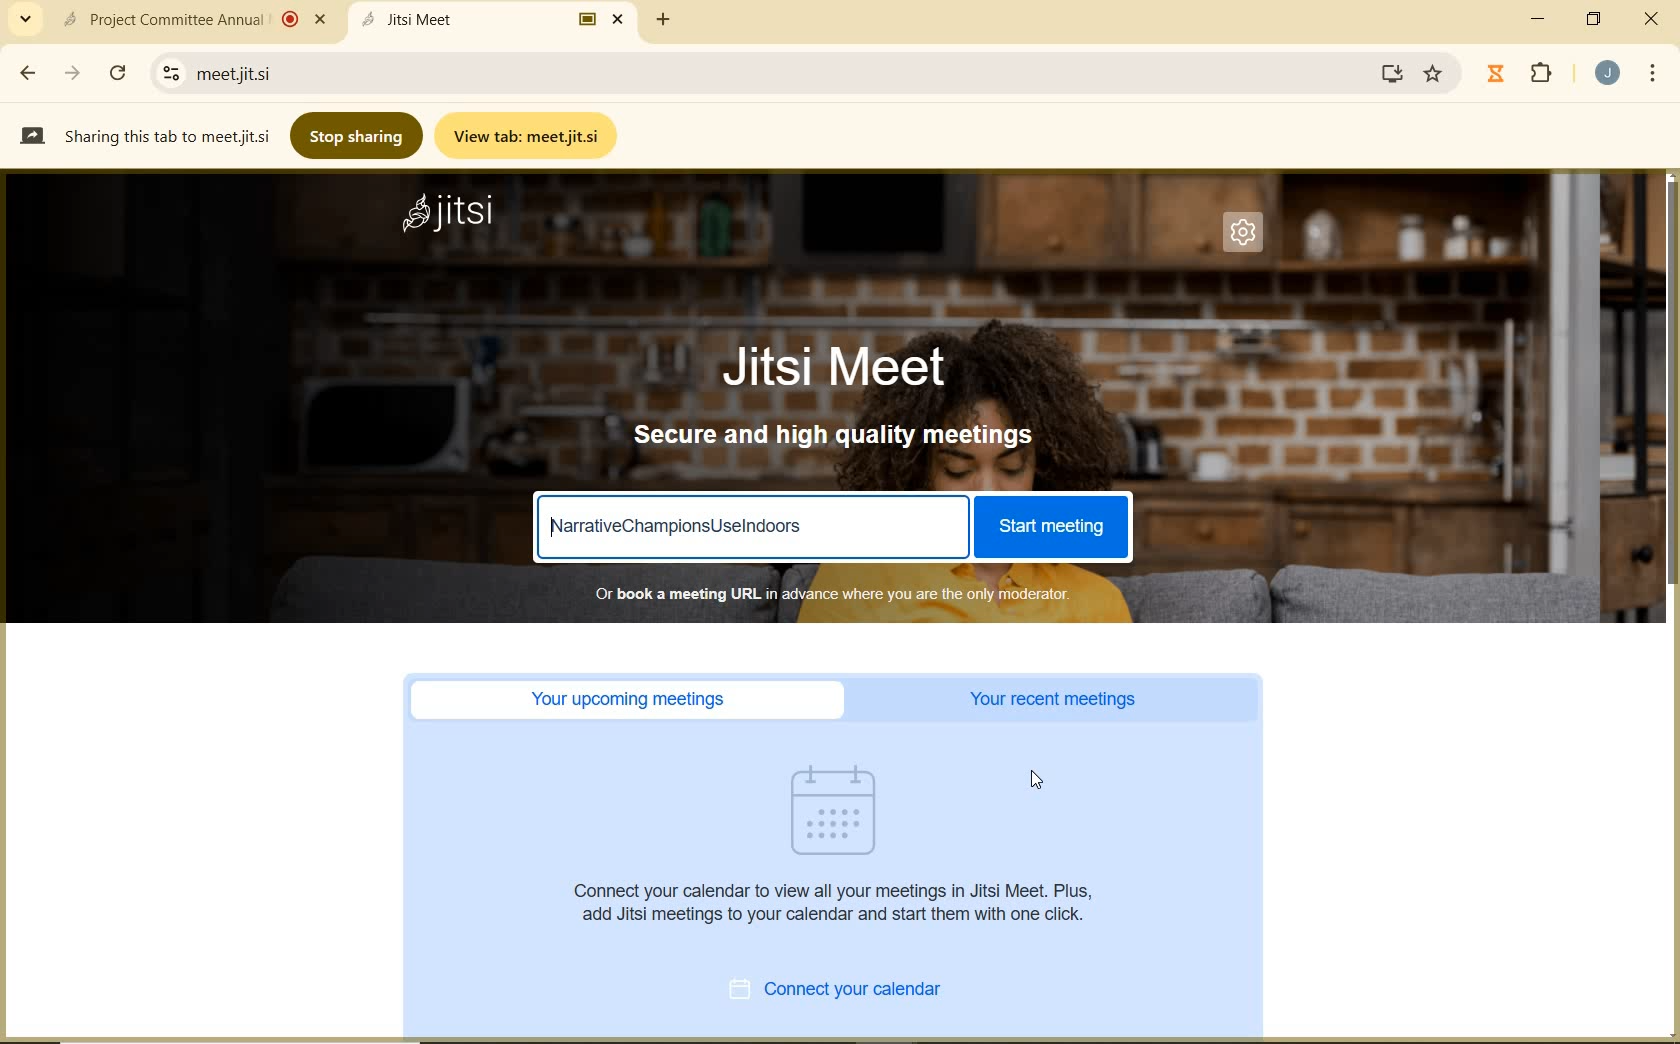 The width and height of the screenshot is (1680, 1044). Describe the element at coordinates (836, 436) in the screenshot. I see `SECURE AND HIGH QUALITY MEETINGS` at that location.